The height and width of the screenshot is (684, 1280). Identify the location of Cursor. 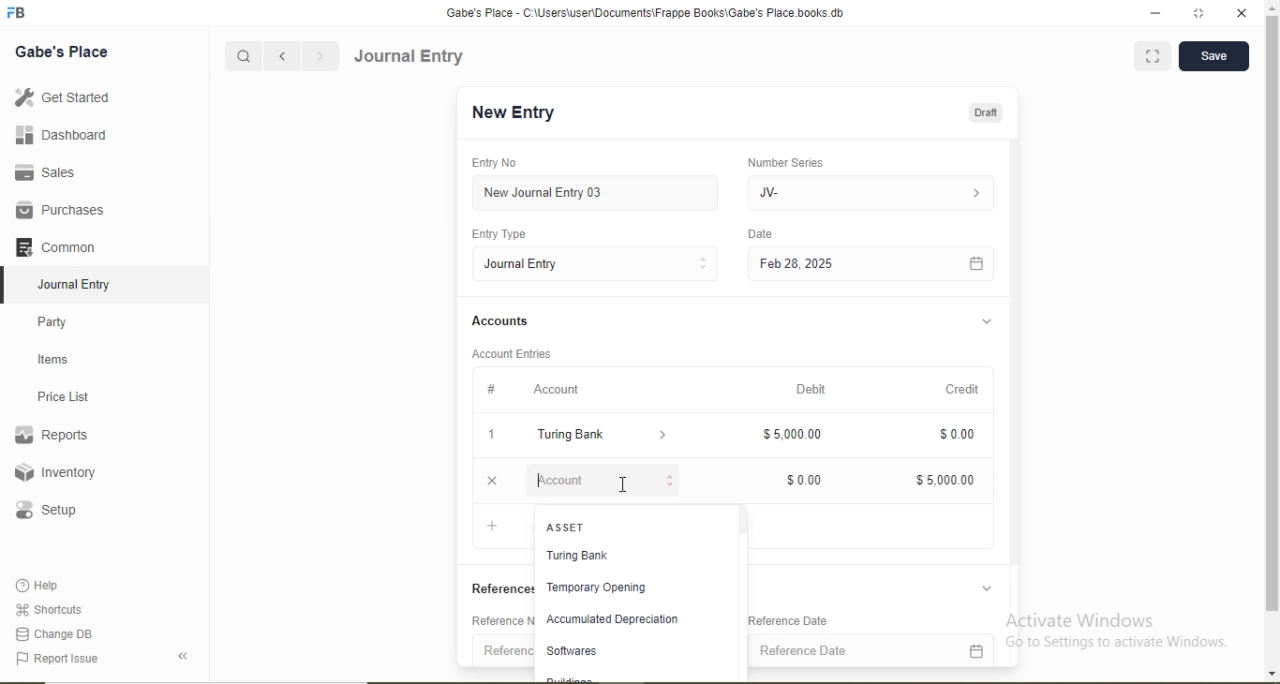
(623, 484).